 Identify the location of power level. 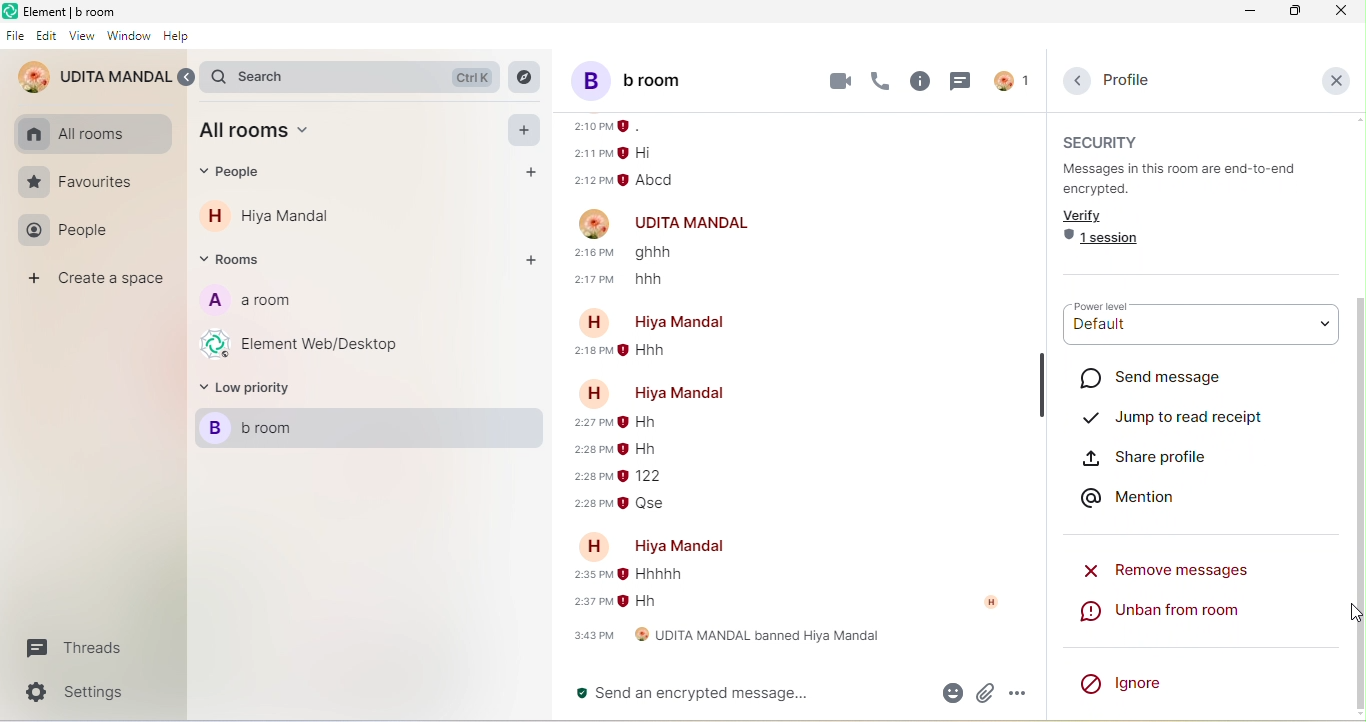
(1110, 308).